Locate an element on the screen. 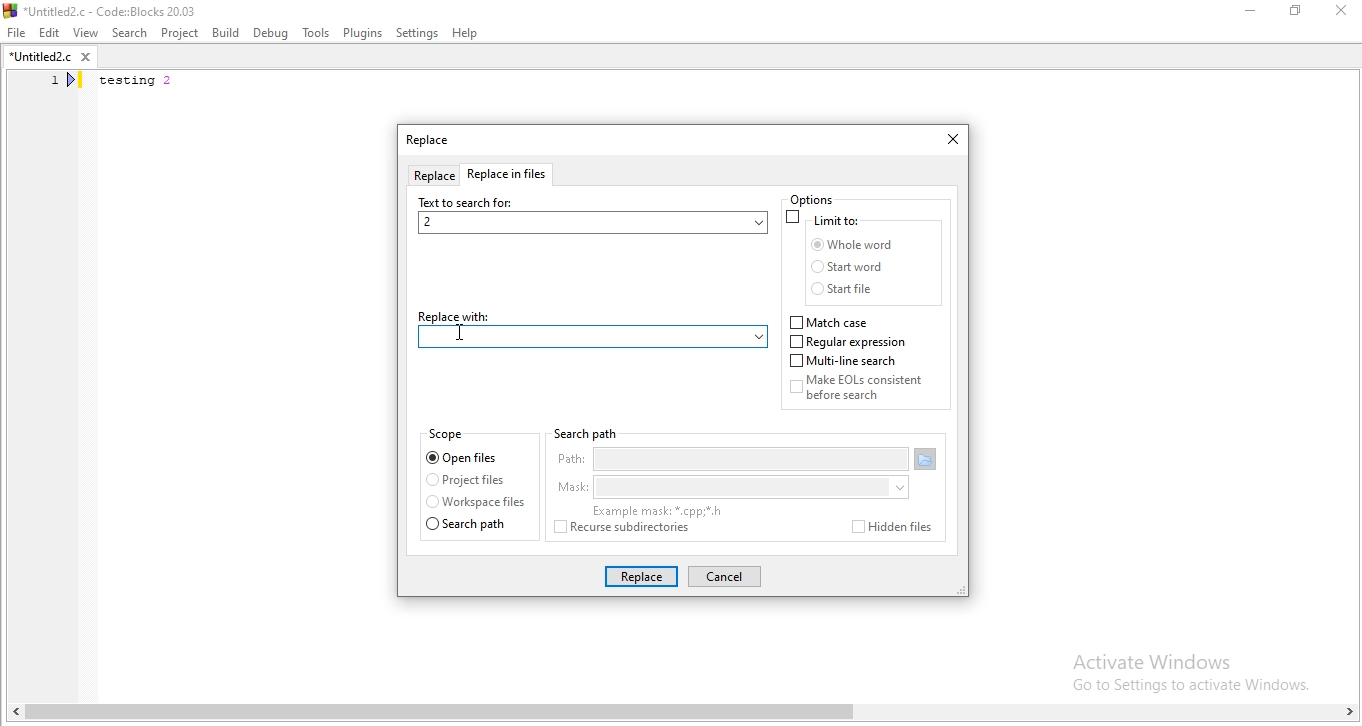  testing 2 is located at coordinates (140, 83).